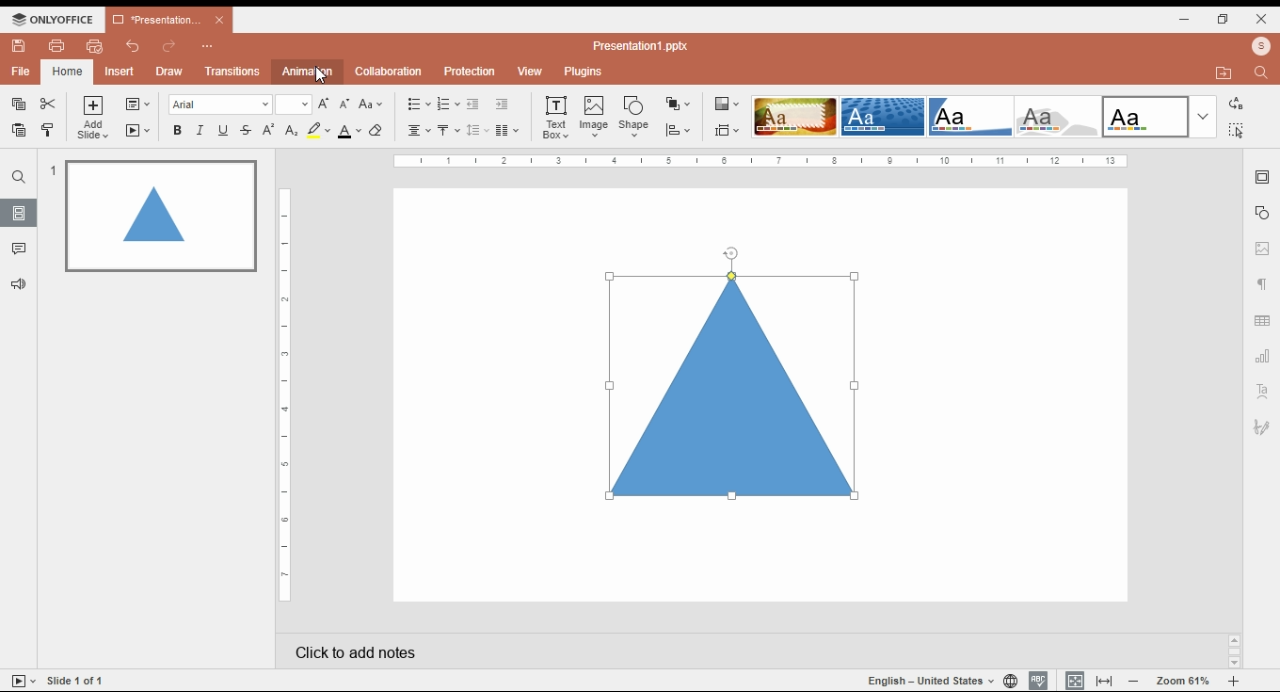  What do you see at coordinates (220, 105) in the screenshot?
I see `font` at bounding box center [220, 105].